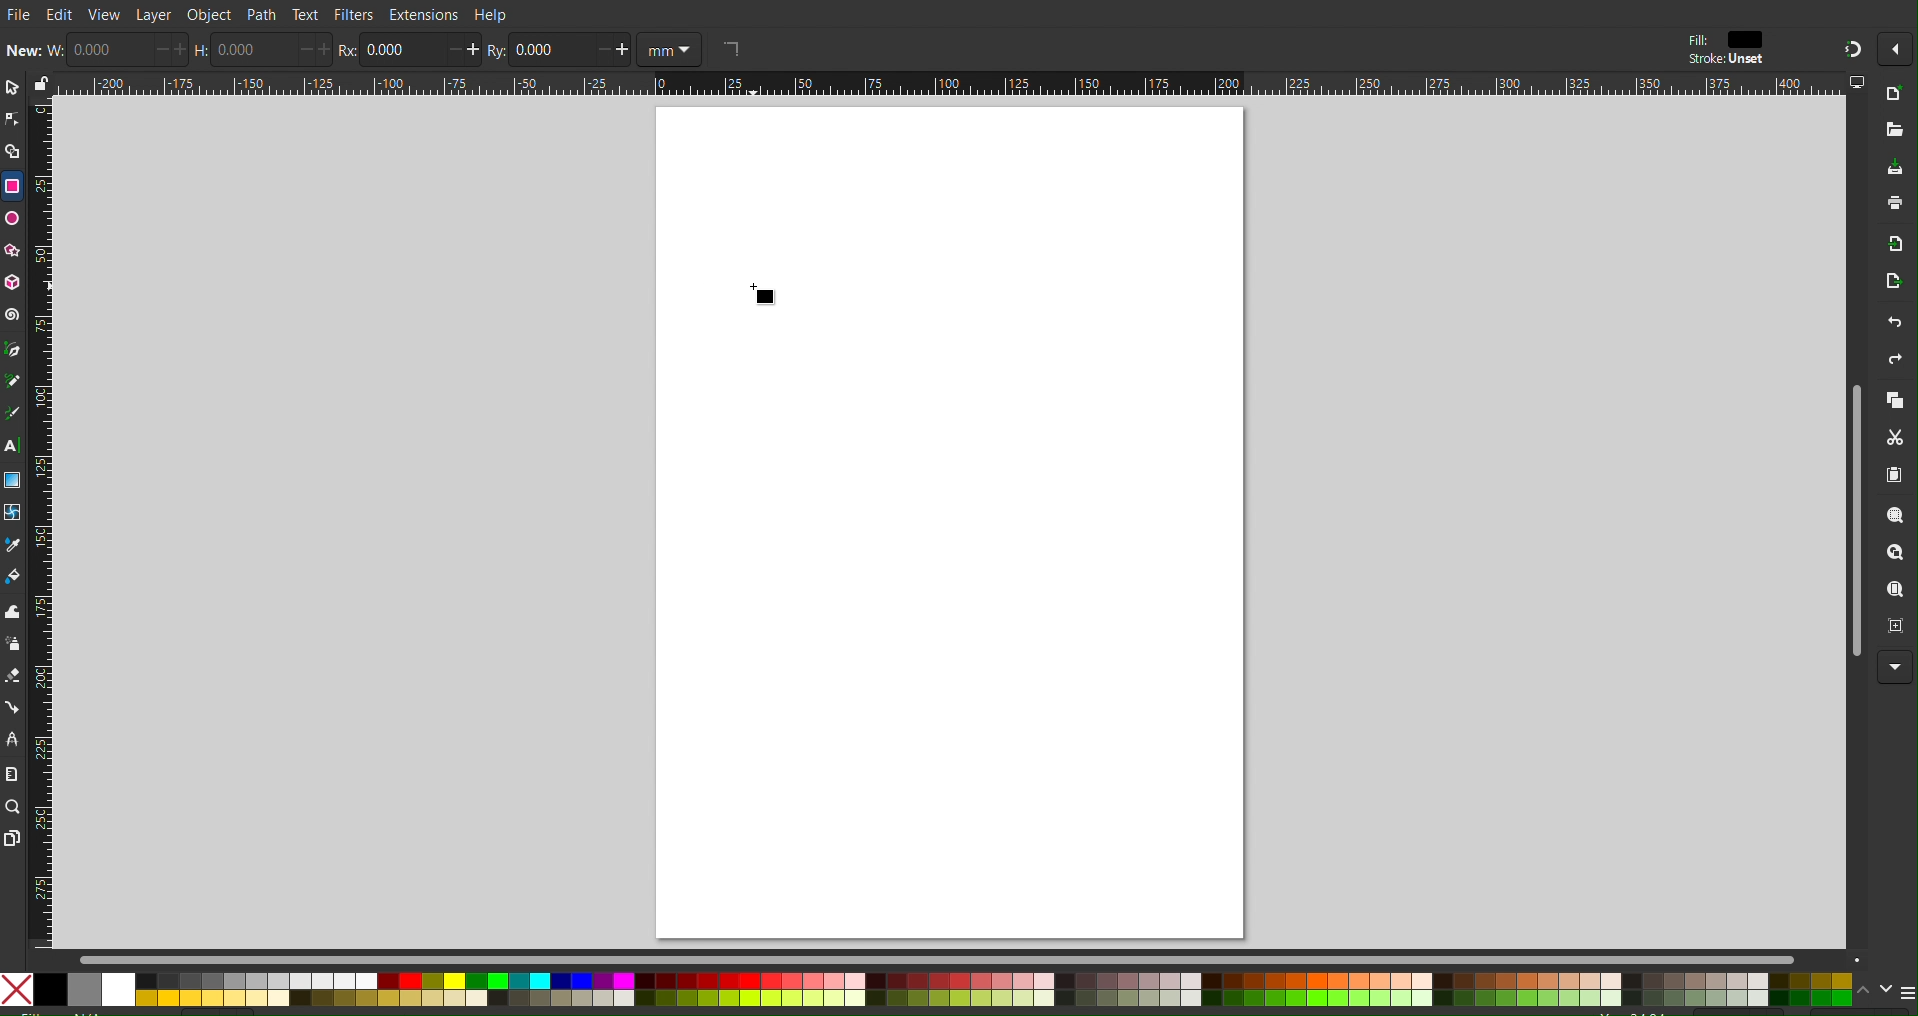 Image resolution: width=1918 pixels, height=1016 pixels. Describe the element at coordinates (17, 12) in the screenshot. I see `File` at that location.